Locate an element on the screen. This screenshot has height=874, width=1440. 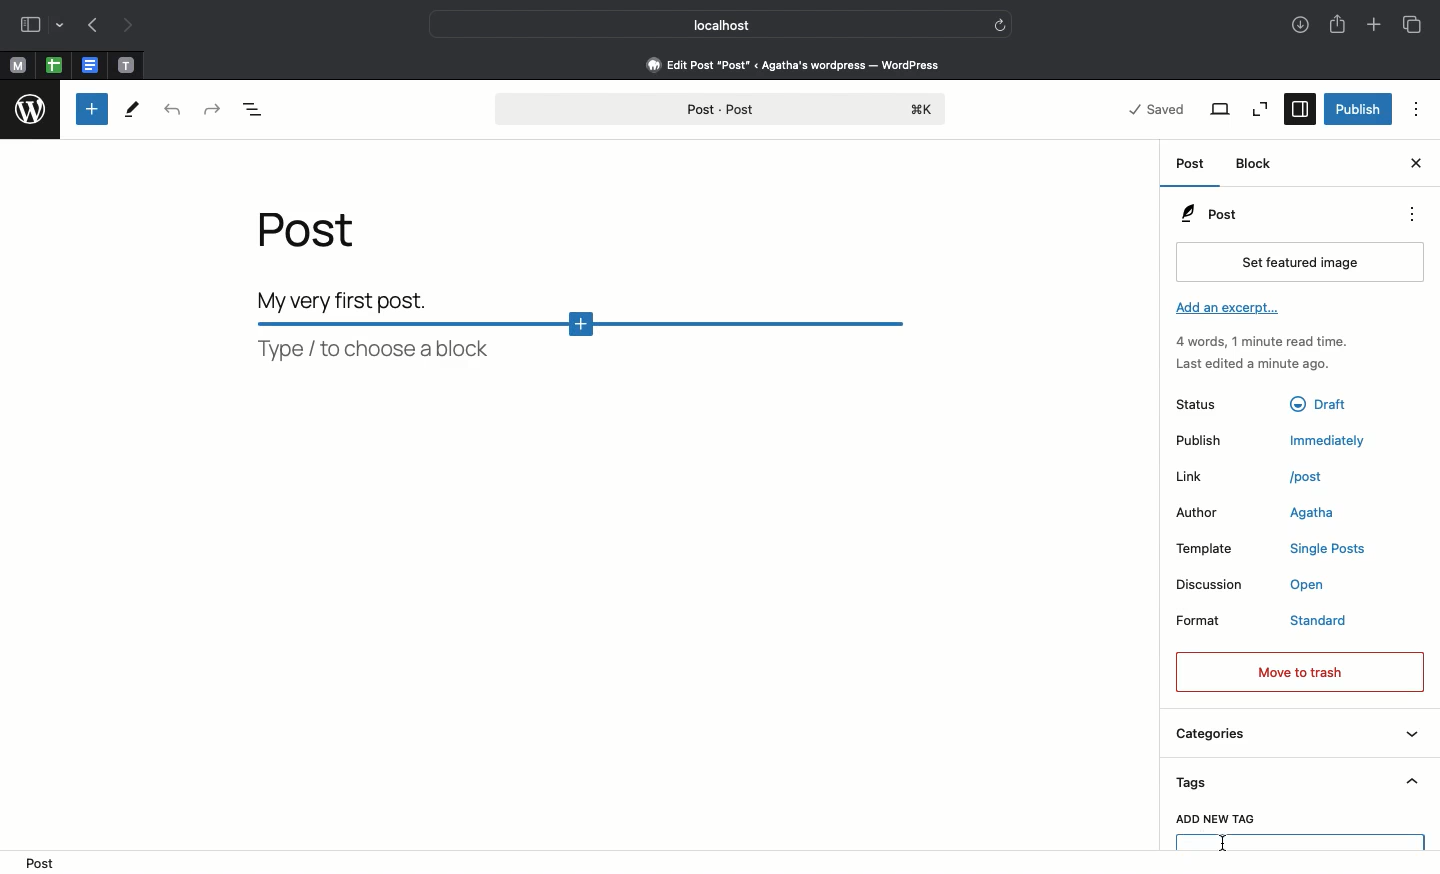
post is located at coordinates (1308, 475).